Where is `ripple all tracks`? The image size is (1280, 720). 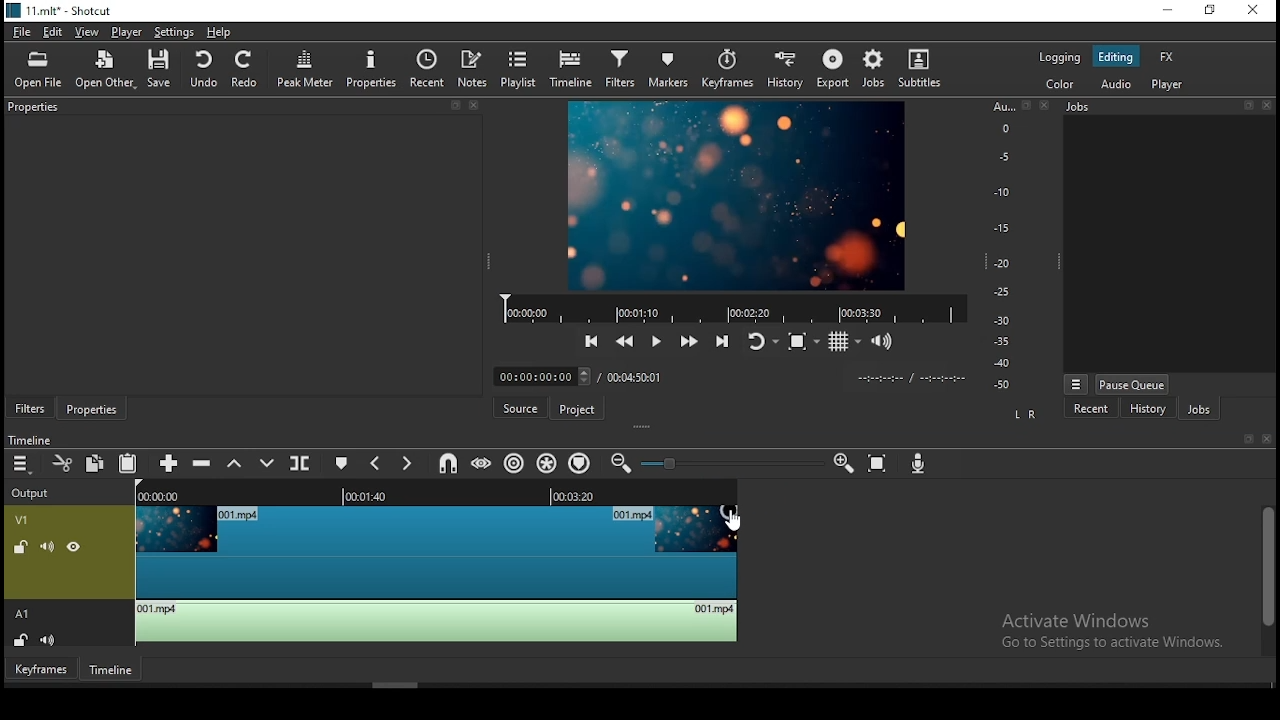
ripple all tracks is located at coordinates (549, 459).